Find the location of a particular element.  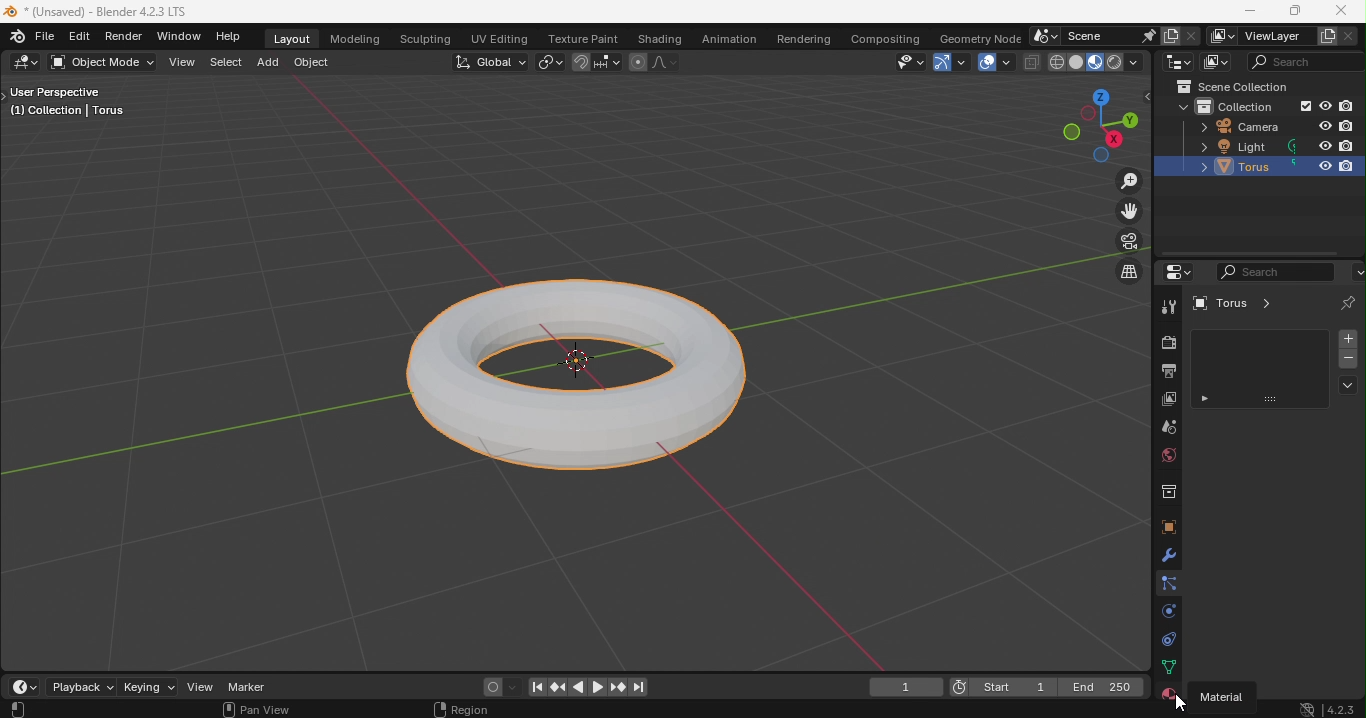

Editor type is located at coordinates (1178, 62).